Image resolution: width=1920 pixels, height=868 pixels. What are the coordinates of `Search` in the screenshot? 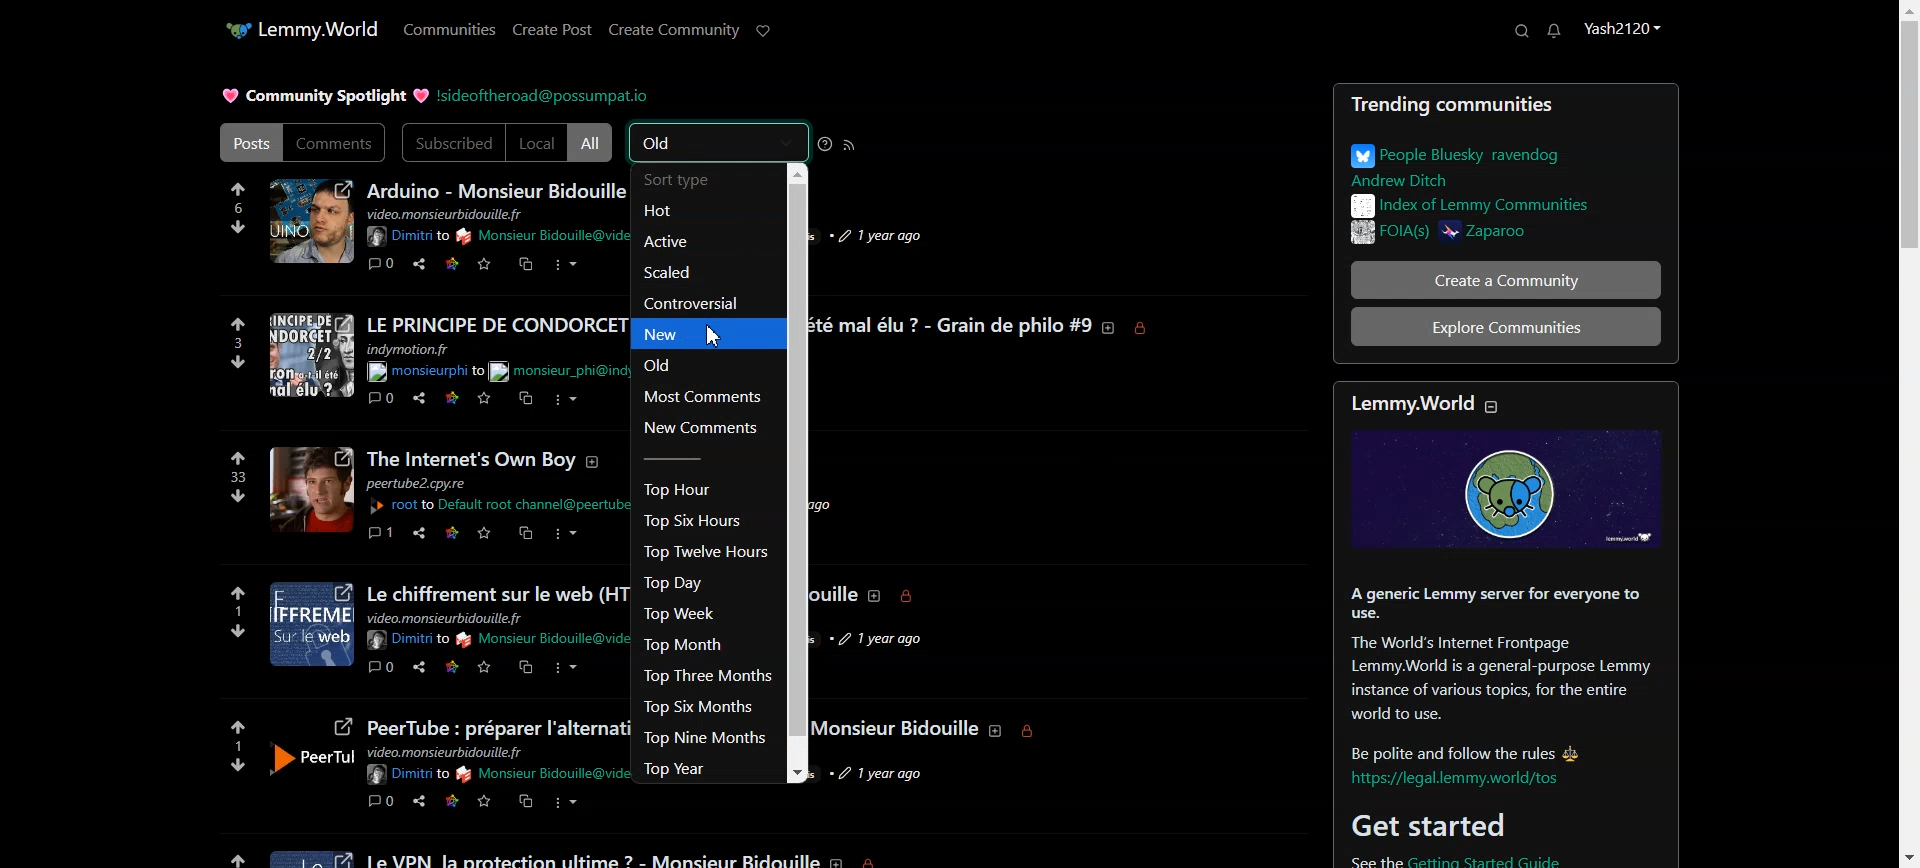 It's located at (1522, 31).